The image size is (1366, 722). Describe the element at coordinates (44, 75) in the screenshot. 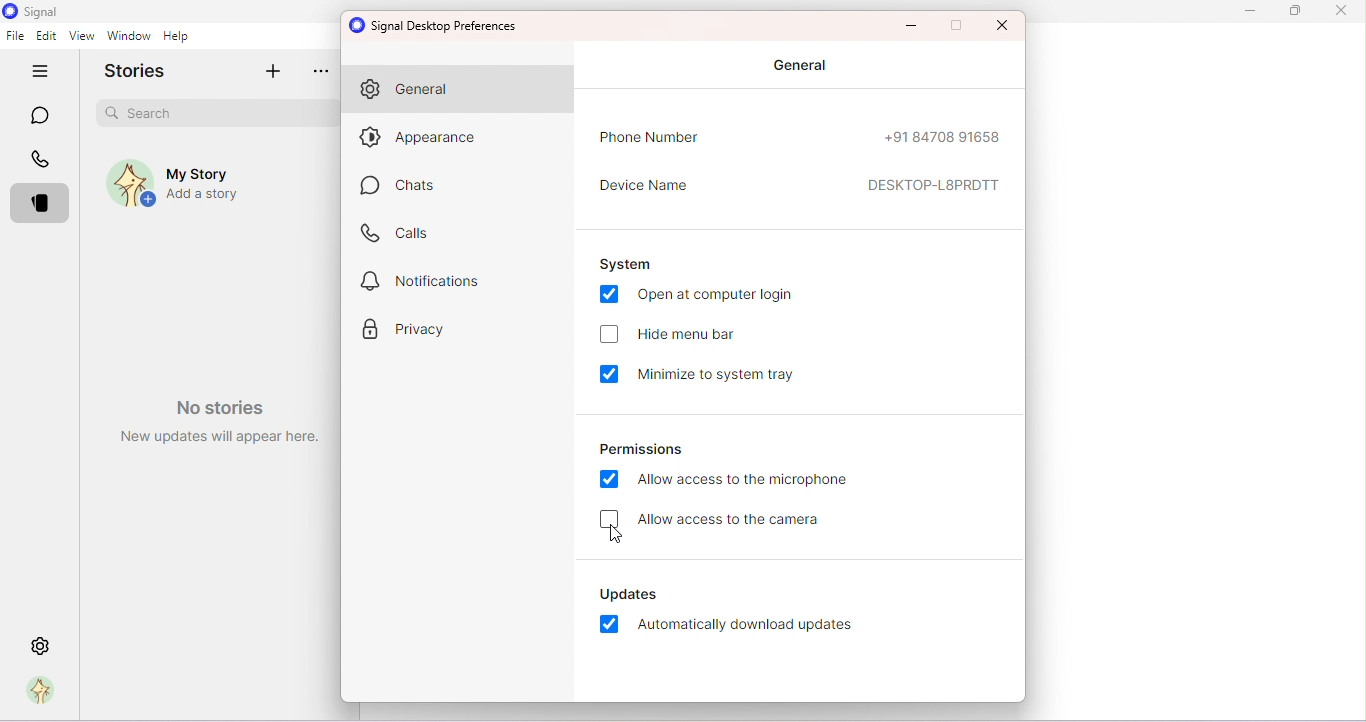

I see `Hide` at that location.